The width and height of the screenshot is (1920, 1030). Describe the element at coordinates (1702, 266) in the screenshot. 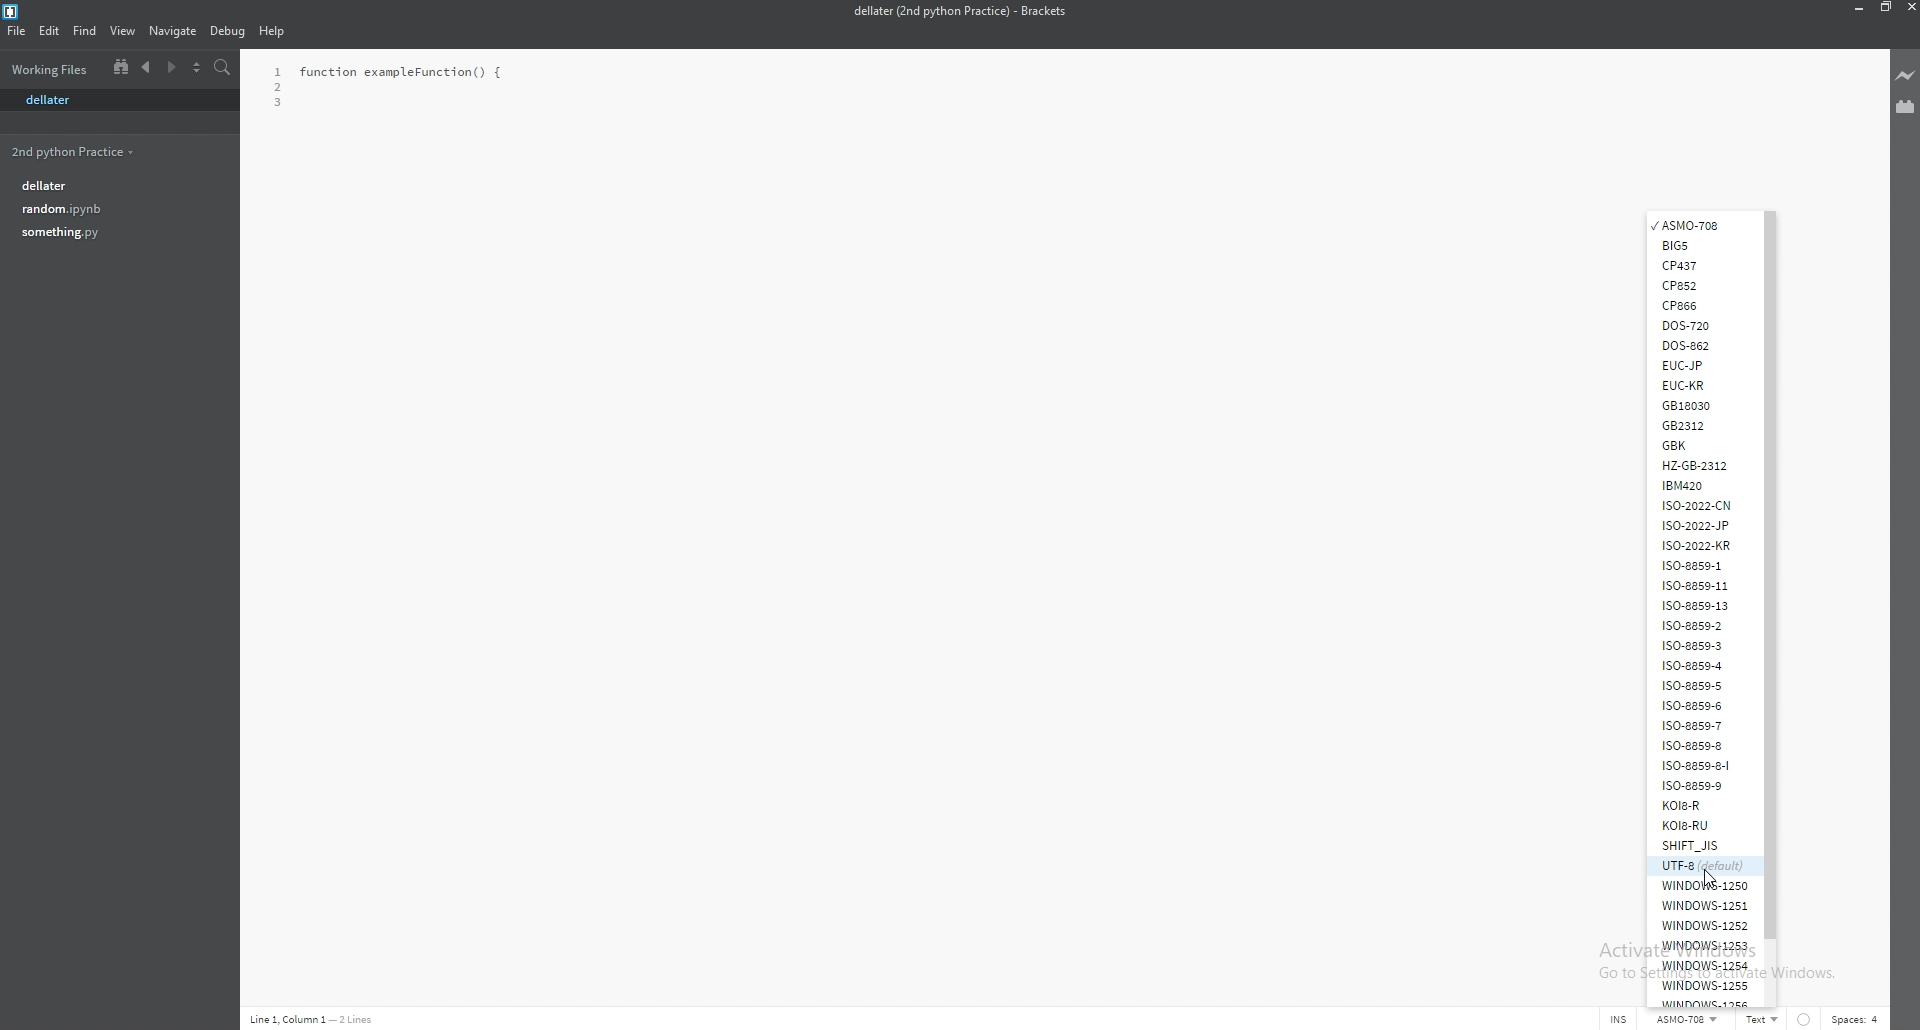

I see `cp 437` at that location.